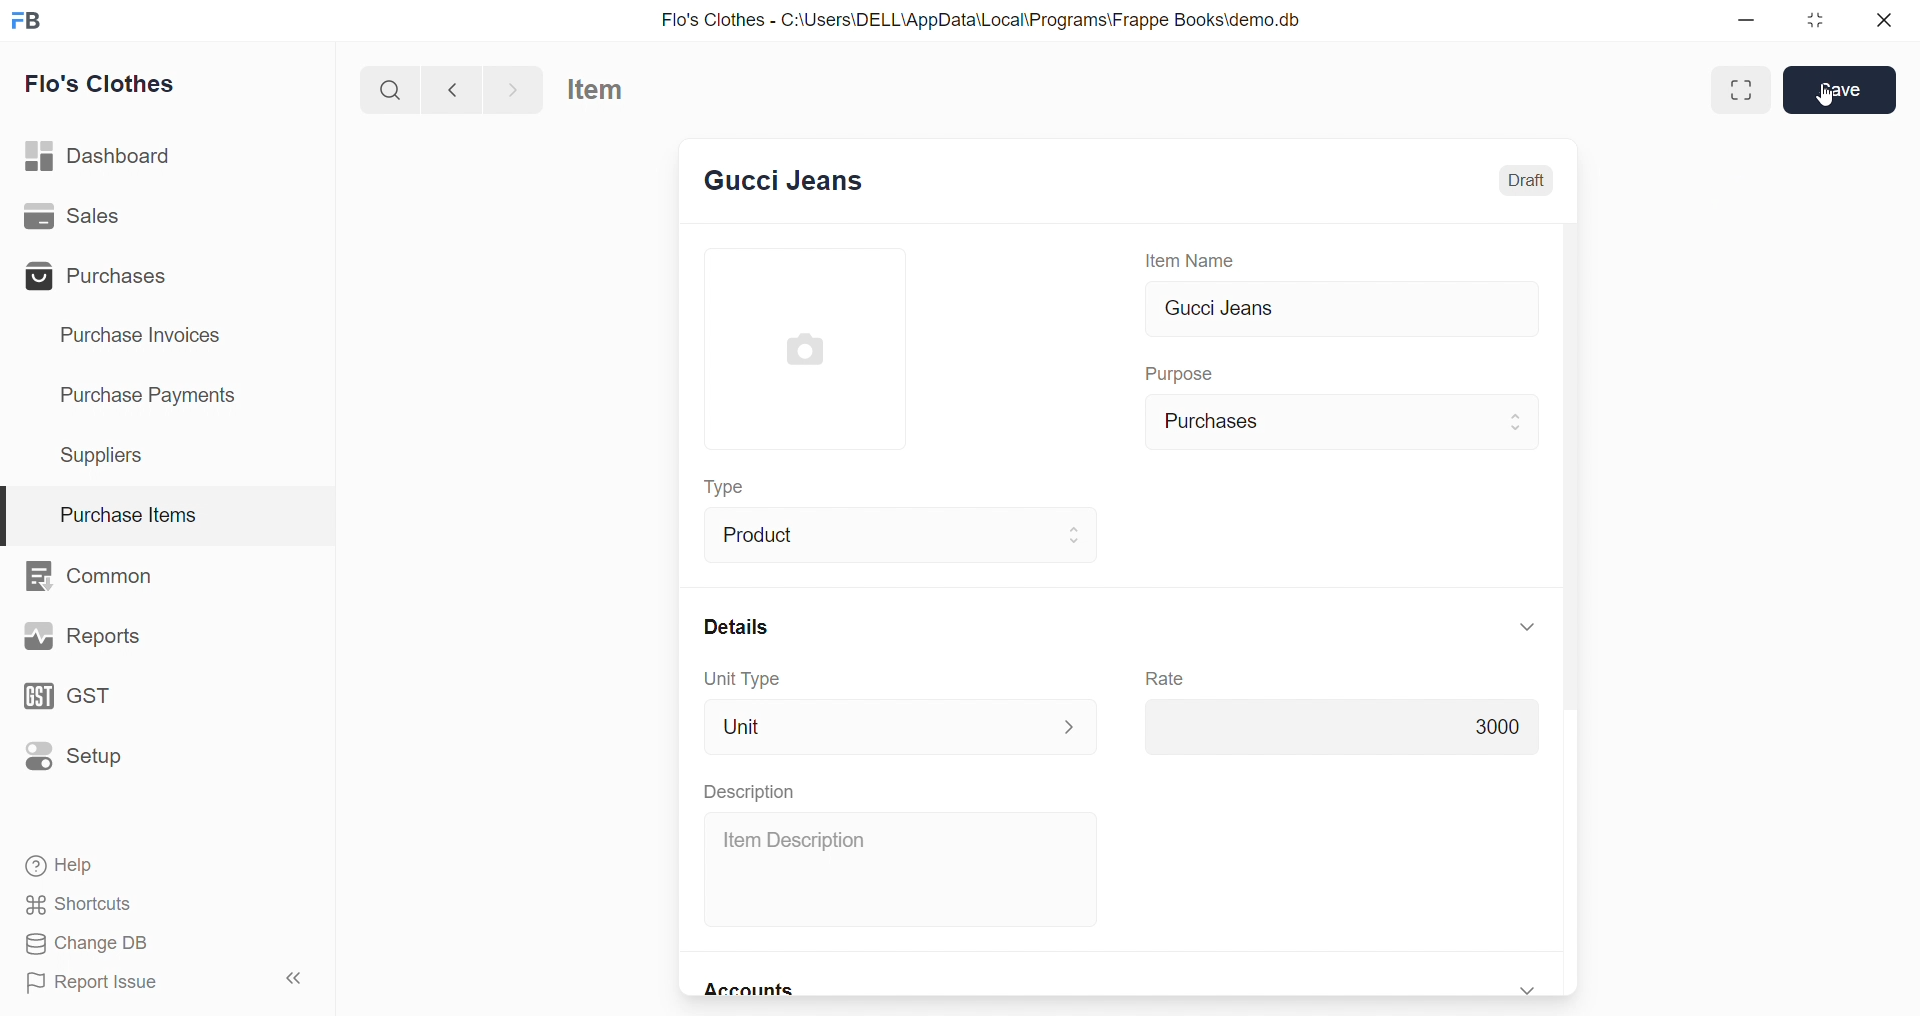  What do you see at coordinates (110, 454) in the screenshot?
I see `Suppliers` at bounding box center [110, 454].